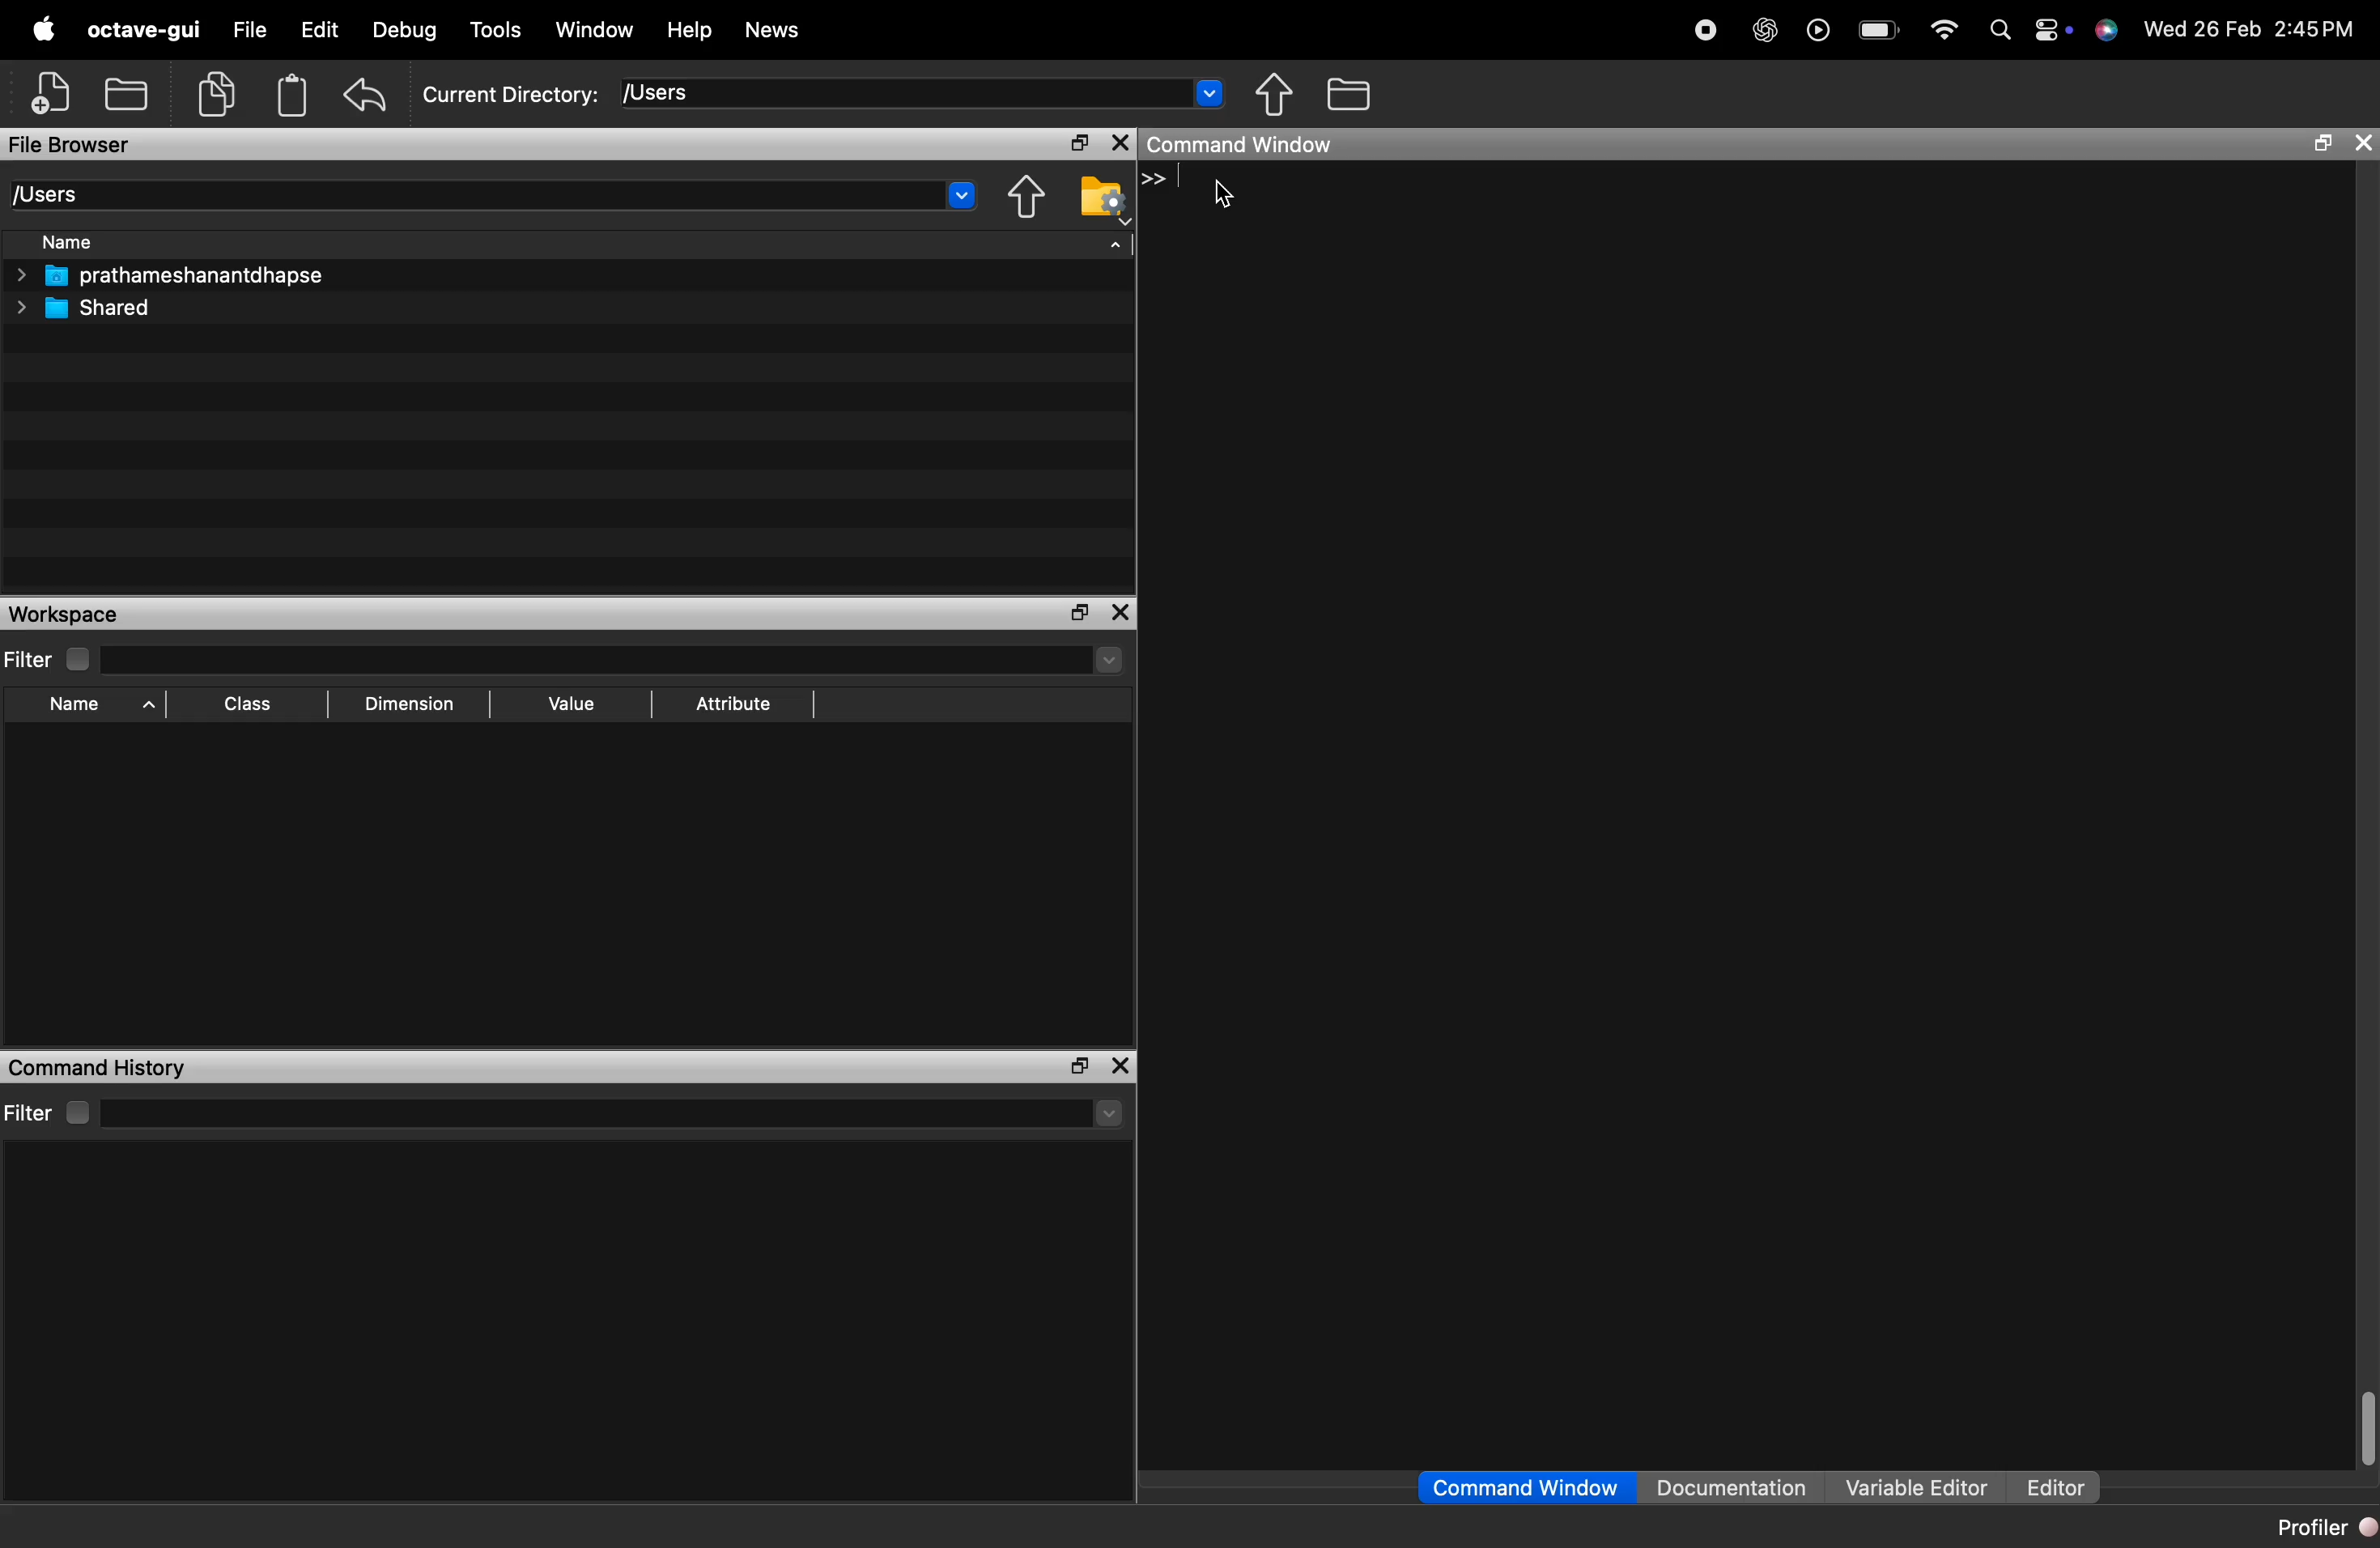 The width and height of the screenshot is (2380, 1548). I want to click on maximise, so click(1072, 138).